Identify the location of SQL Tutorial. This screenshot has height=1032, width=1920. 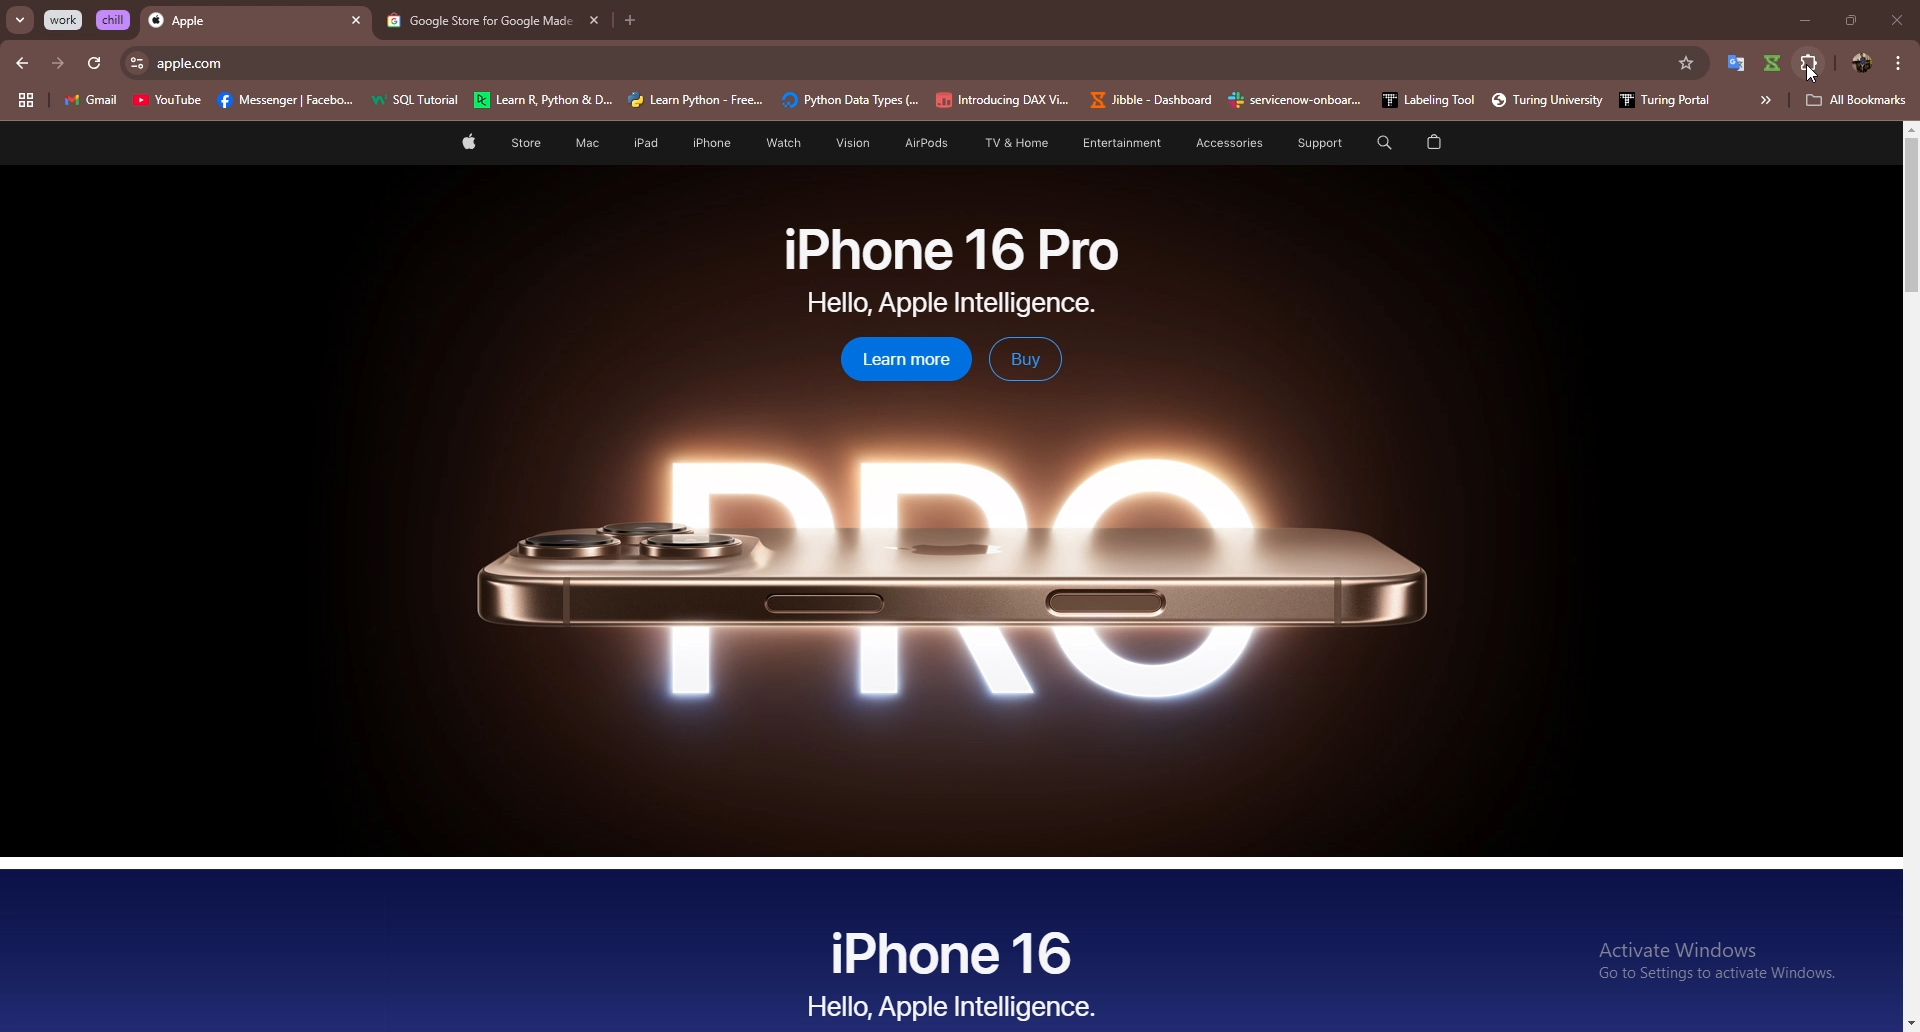
(421, 102).